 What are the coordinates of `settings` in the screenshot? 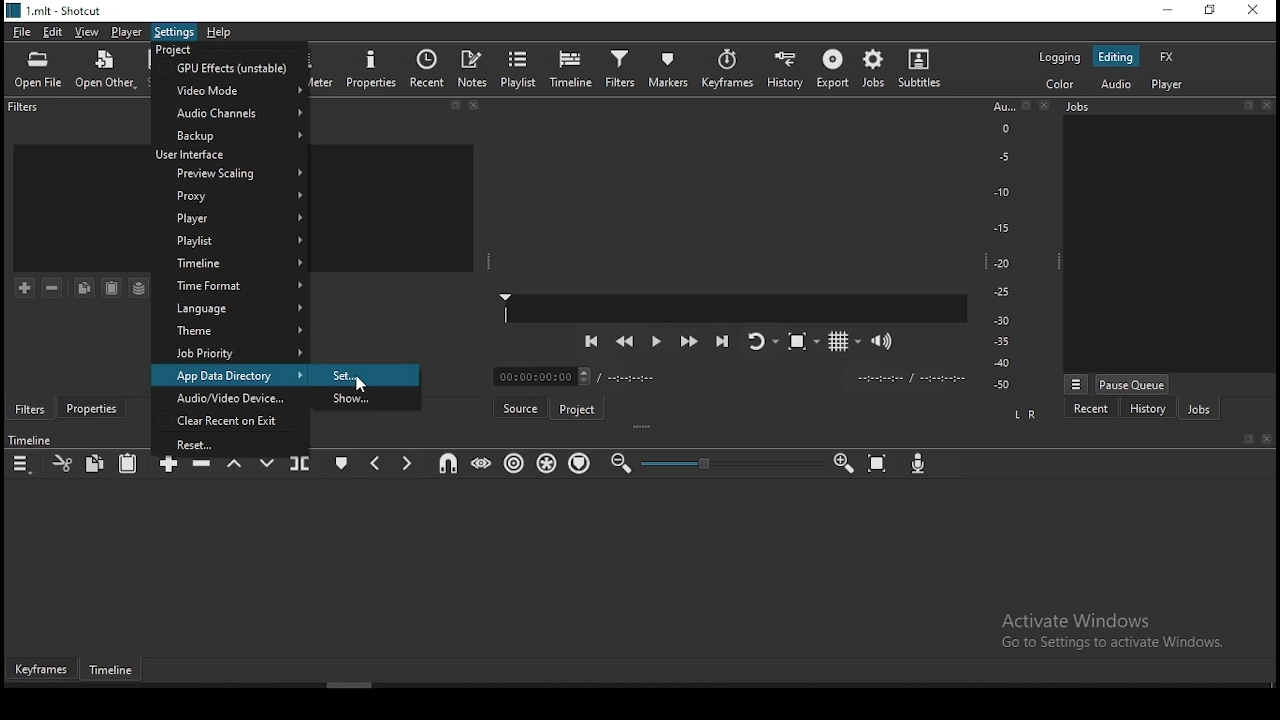 It's located at (175, 31).